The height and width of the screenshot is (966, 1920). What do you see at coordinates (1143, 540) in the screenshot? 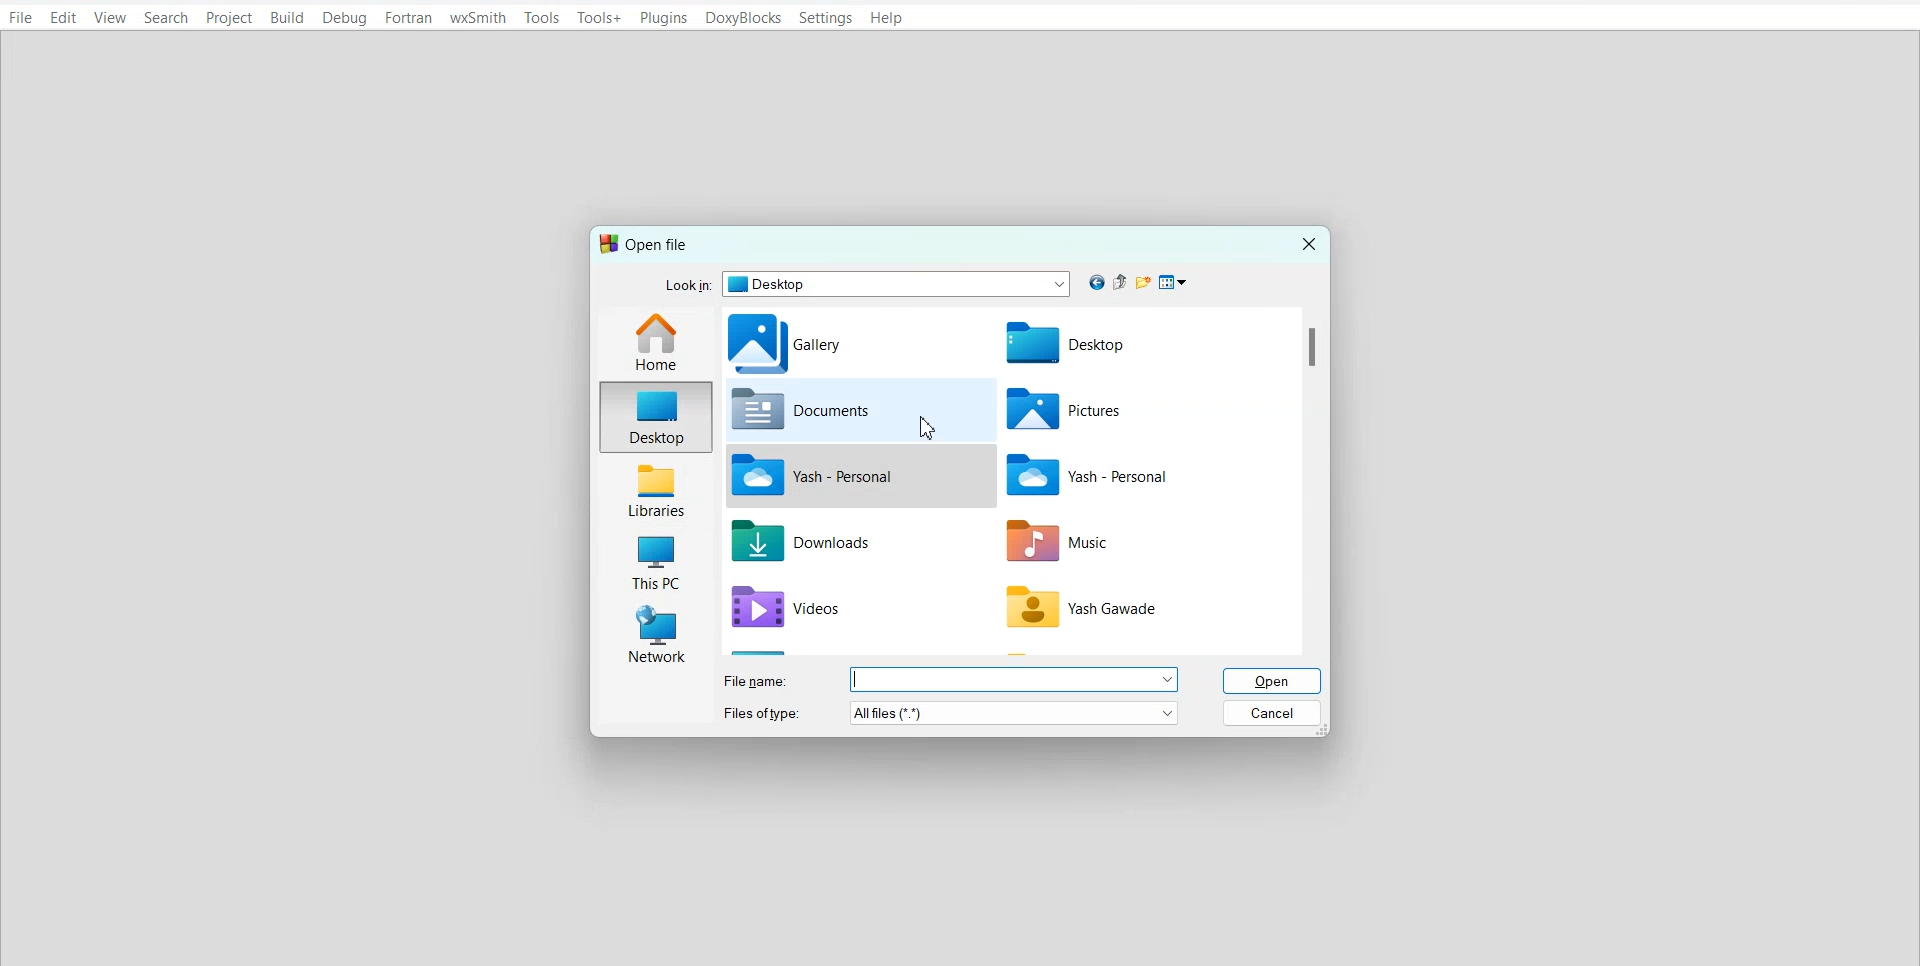
I see `Music` at bounding box center [1143, 540].